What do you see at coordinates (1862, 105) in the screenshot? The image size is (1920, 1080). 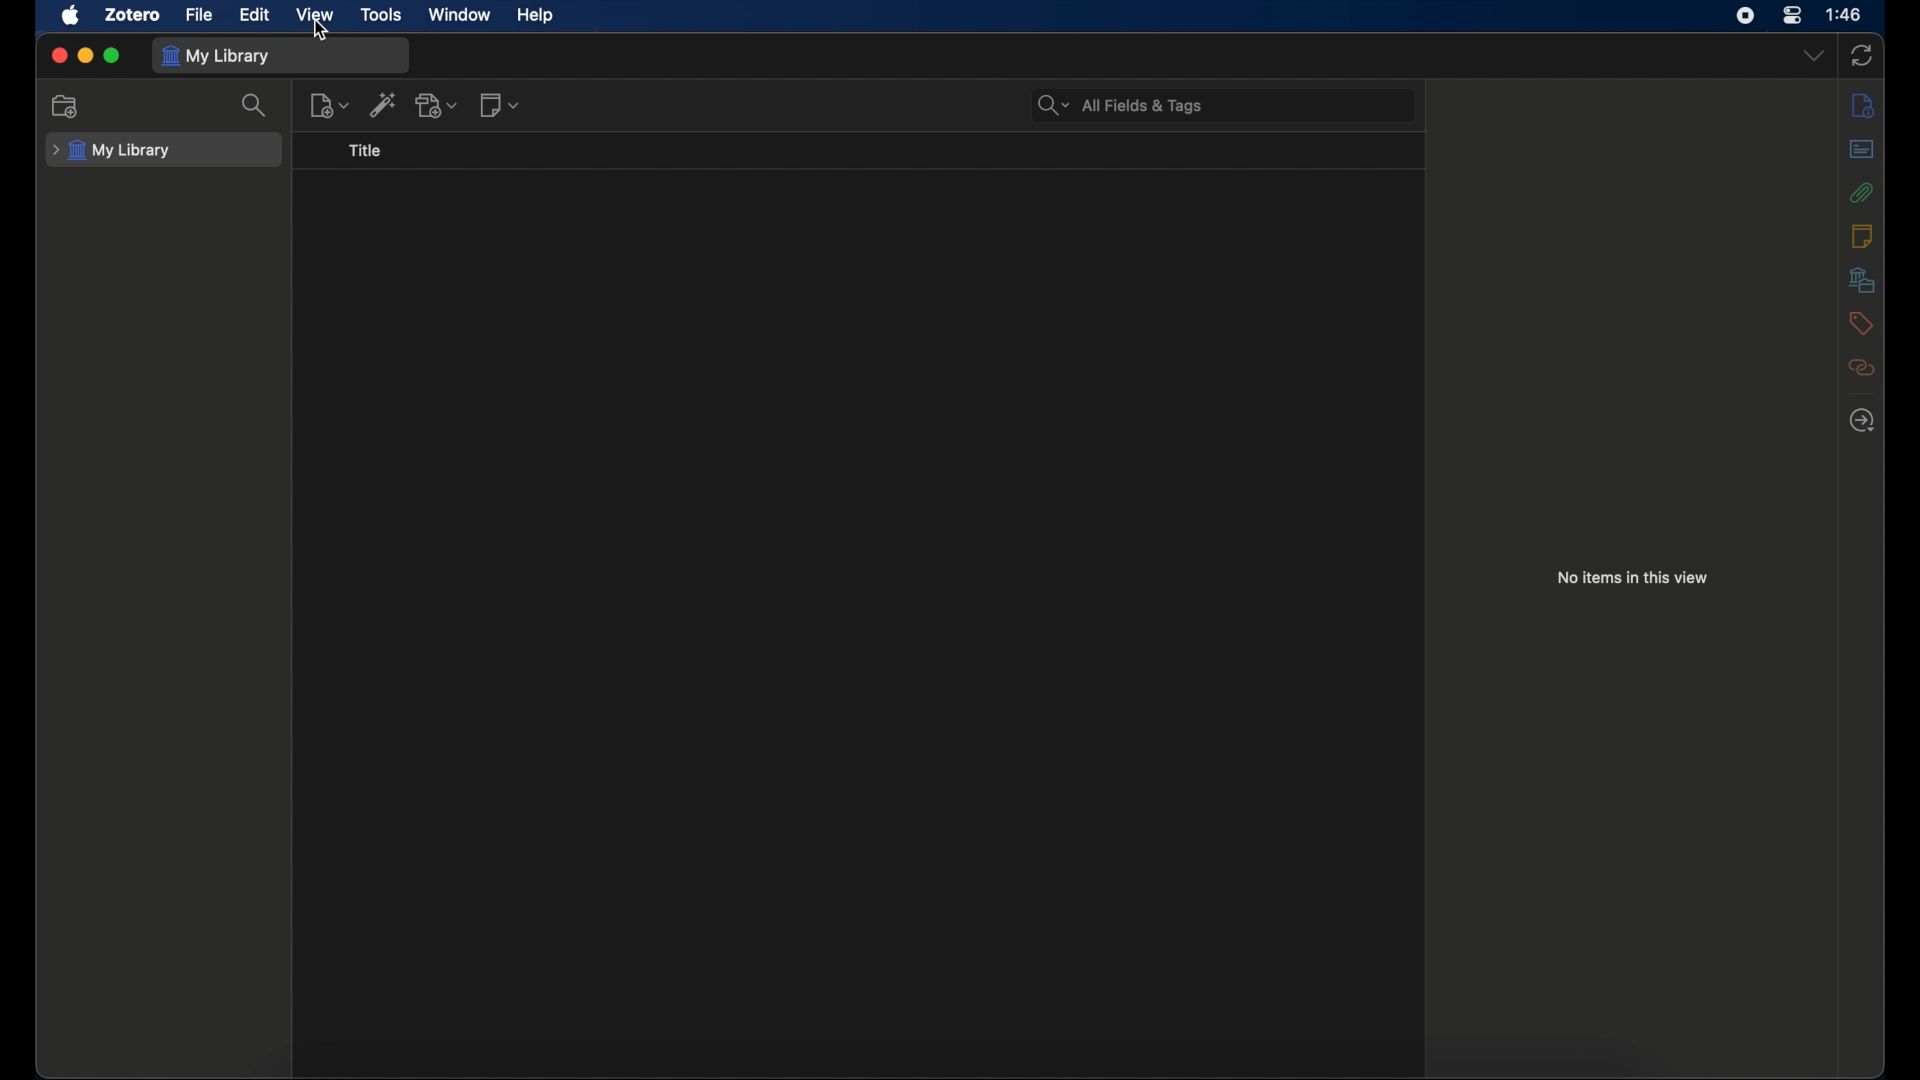 I see `info` at bounding box center [1862, 105].